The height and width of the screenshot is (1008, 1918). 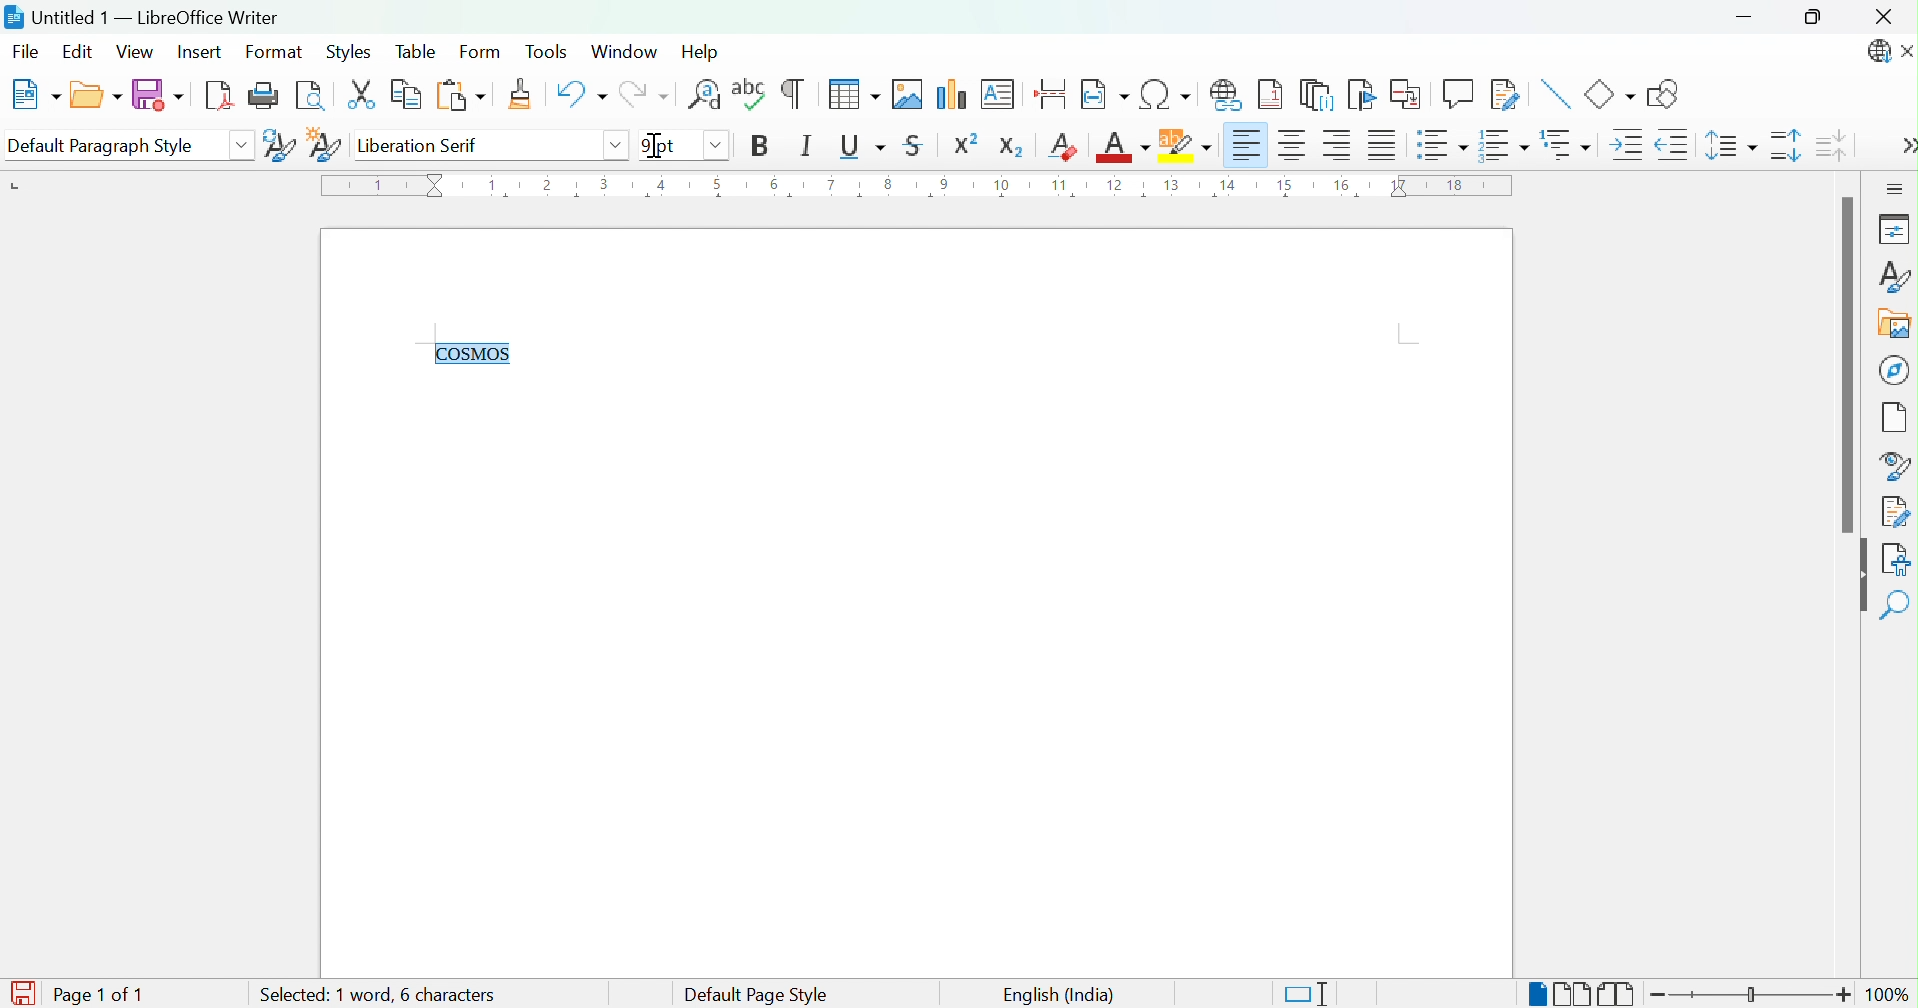 I want to click on Align Center, so click(x=1294, y=145).